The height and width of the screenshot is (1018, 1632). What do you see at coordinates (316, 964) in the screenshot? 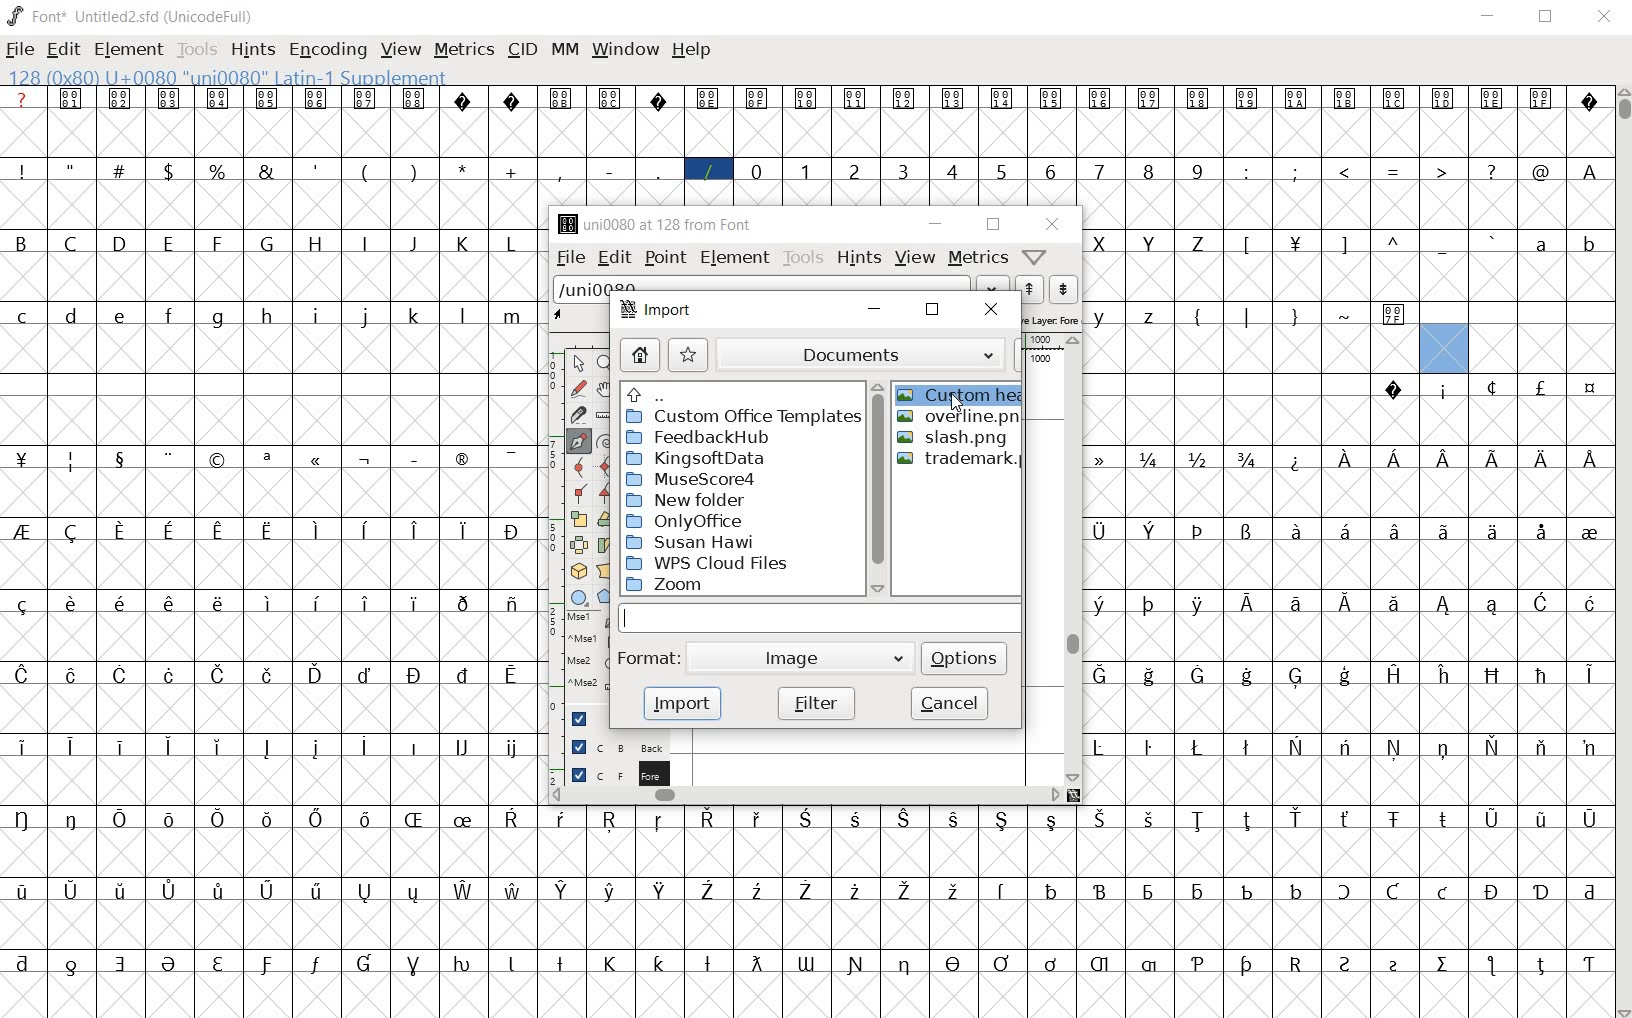
I see `glyph` at bounding box center [316, 964].